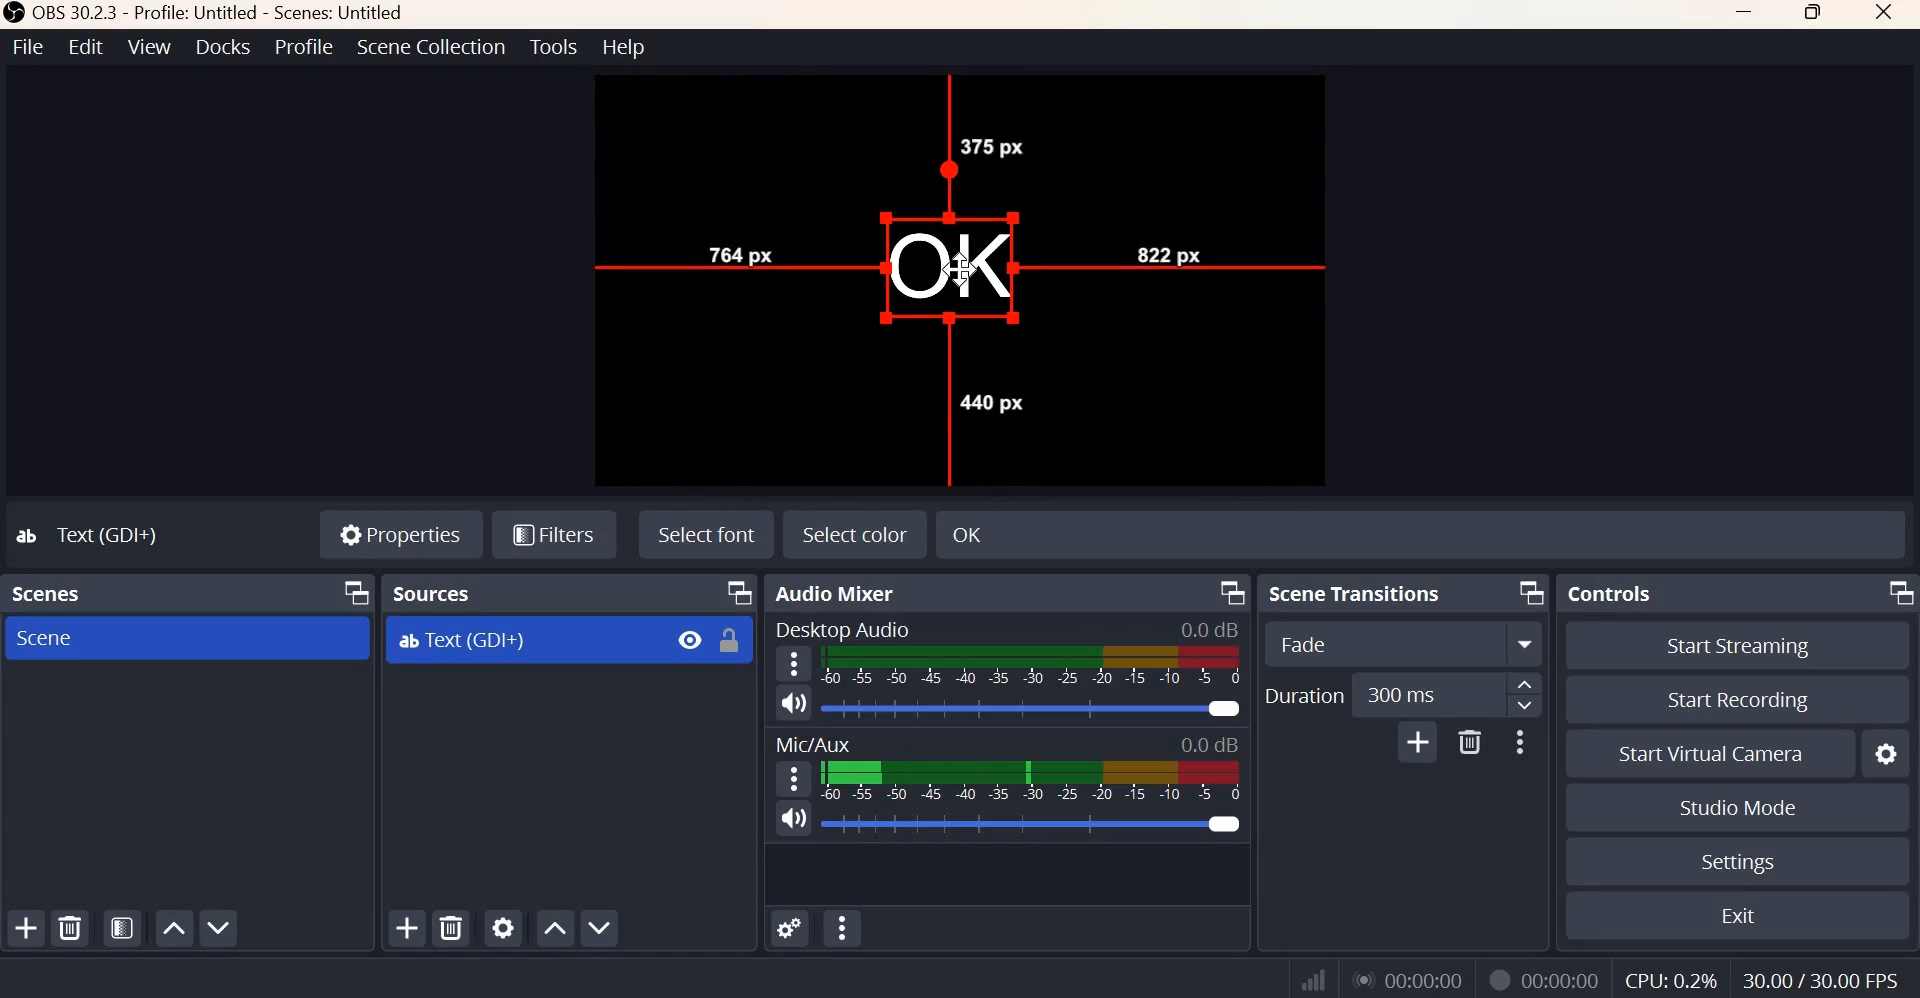  Describe the element at coordinates (1419, 741) in the screenshot. I see `Add Transition` at that location.